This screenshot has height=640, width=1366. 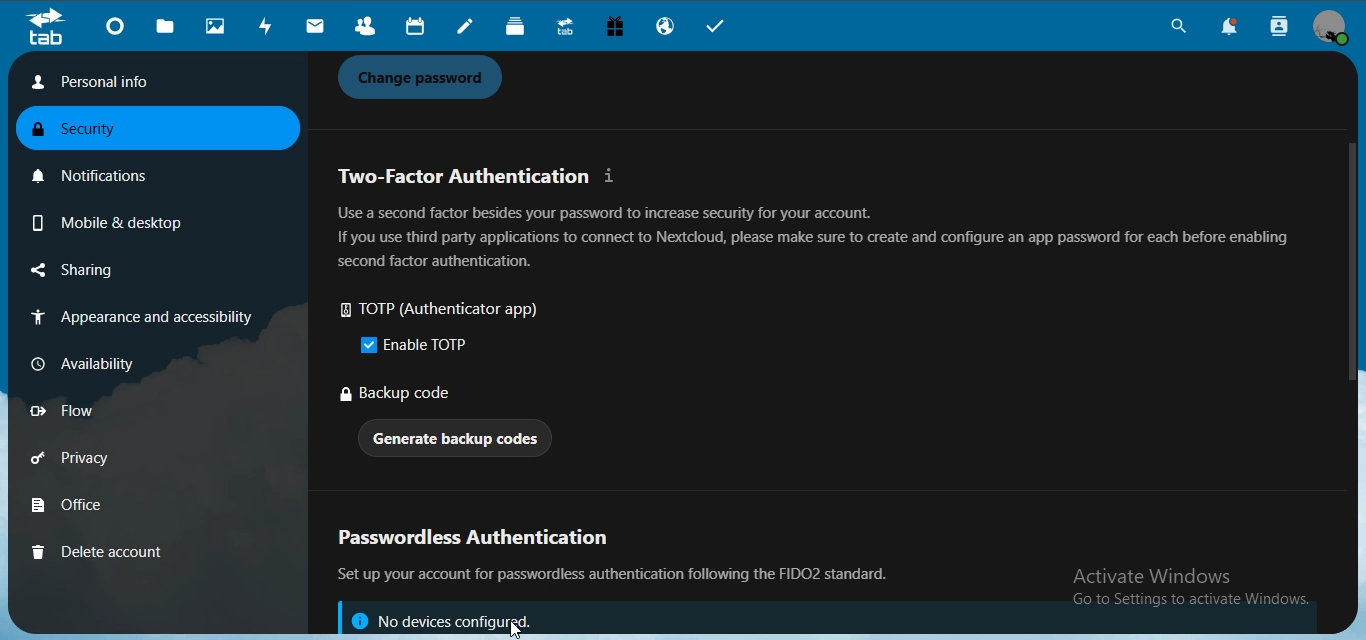 I want to click on files, so click(x=167, y=27).